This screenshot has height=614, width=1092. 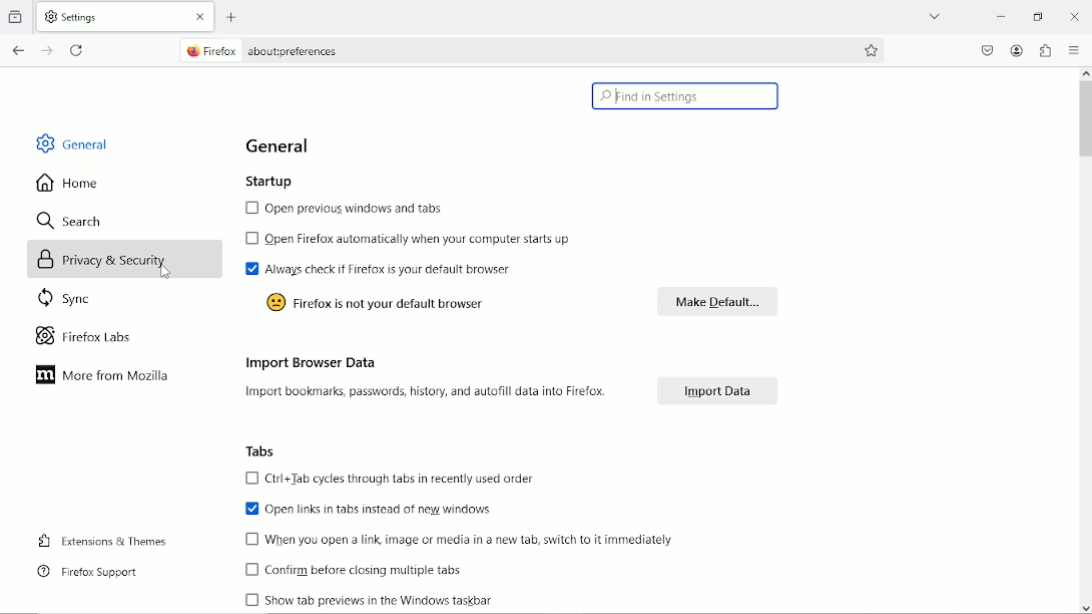 What do you see at coordinates (296, 53) in the screenshot?
I see `site` at bounding box center [296, 53].